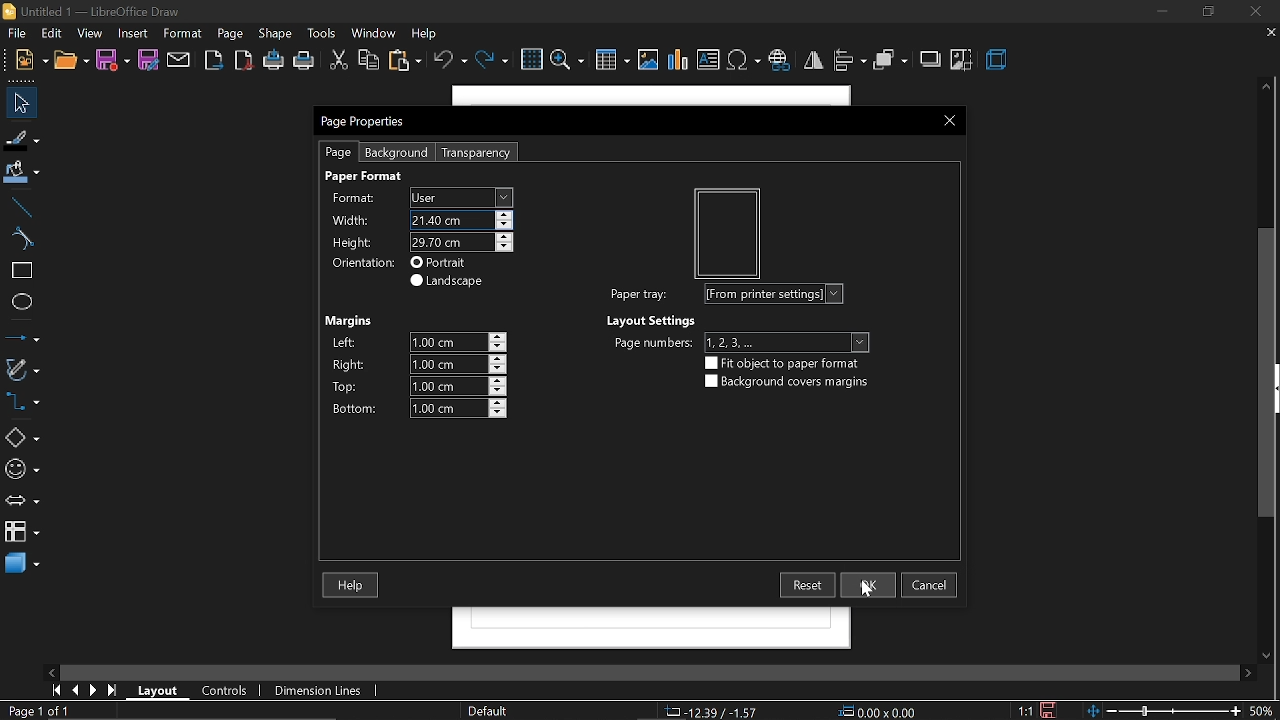 The width and height of the screenshot is (1280, 720). What do you see at coordinates (273, 59) in the screenshot?
I see `print directly` at bounding box center [273, 59].